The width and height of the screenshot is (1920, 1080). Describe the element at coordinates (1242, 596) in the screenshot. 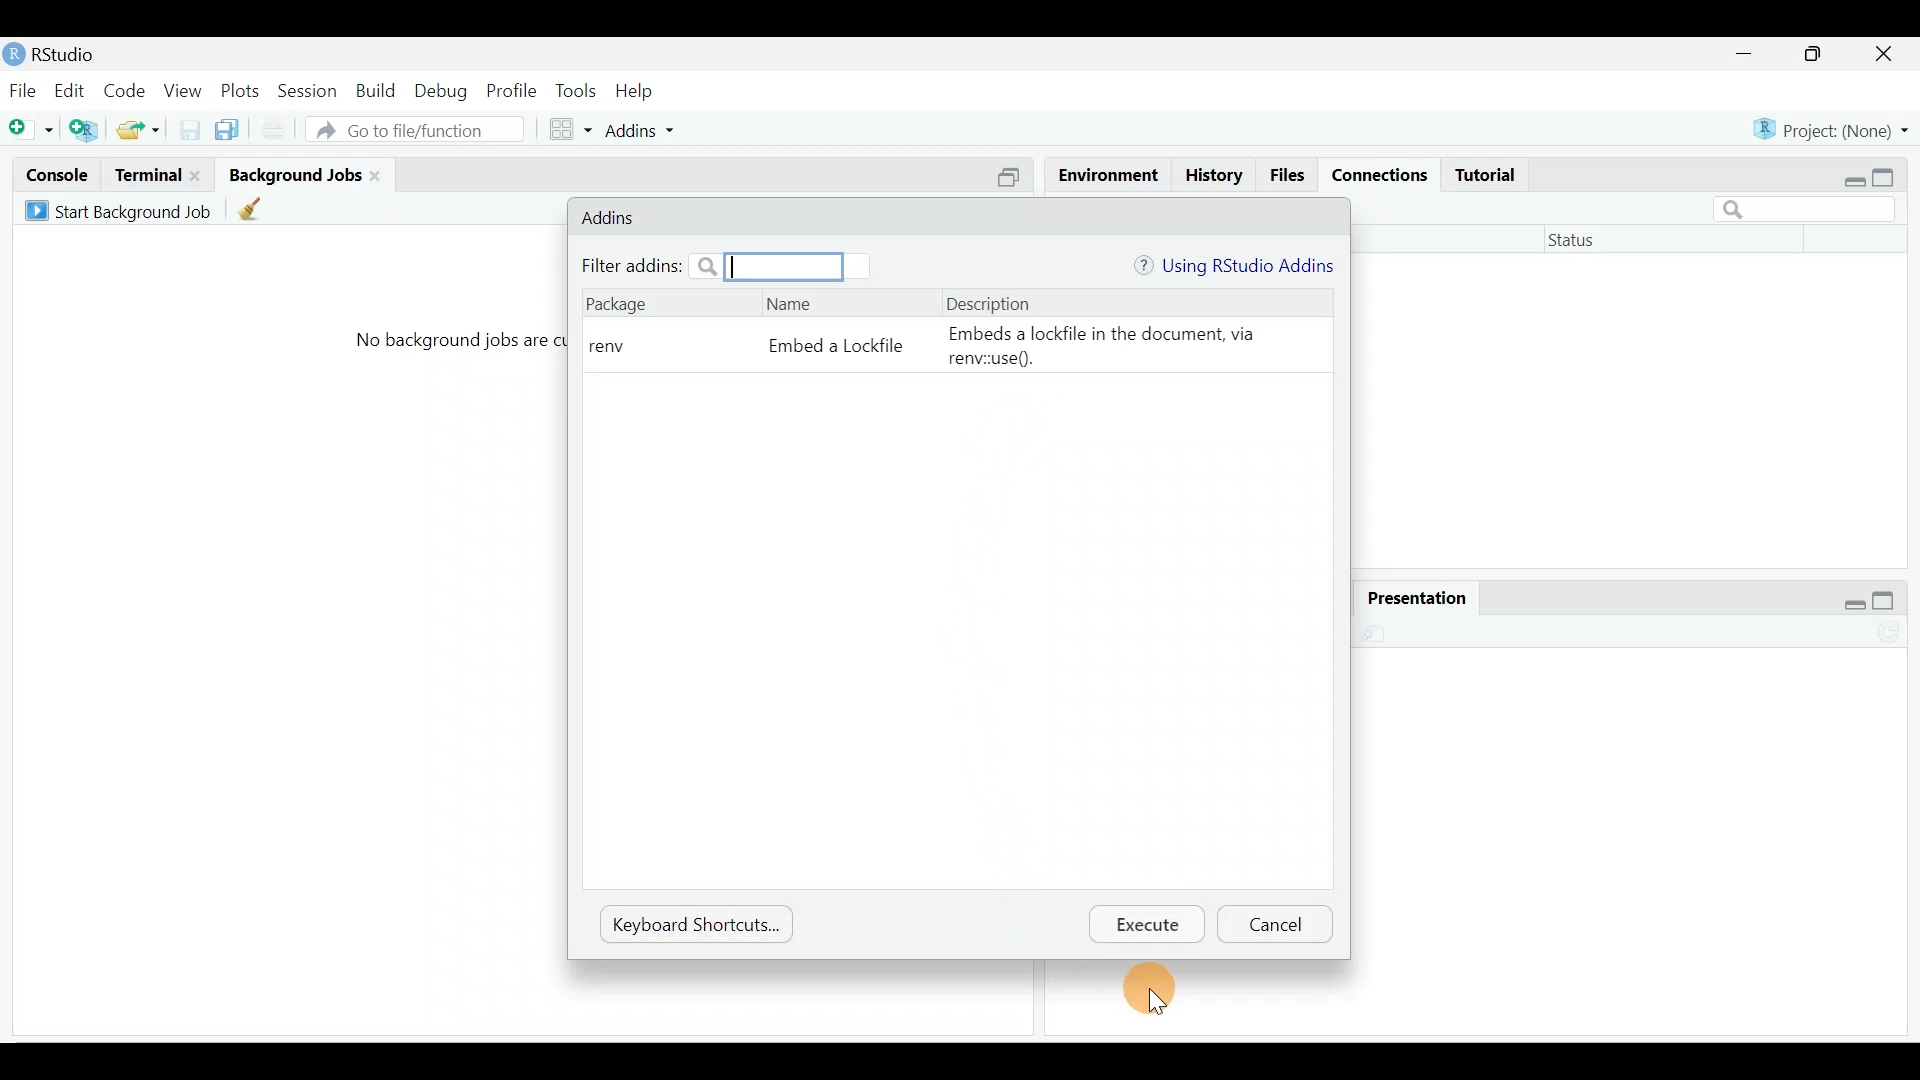

I see `Help` at that location.